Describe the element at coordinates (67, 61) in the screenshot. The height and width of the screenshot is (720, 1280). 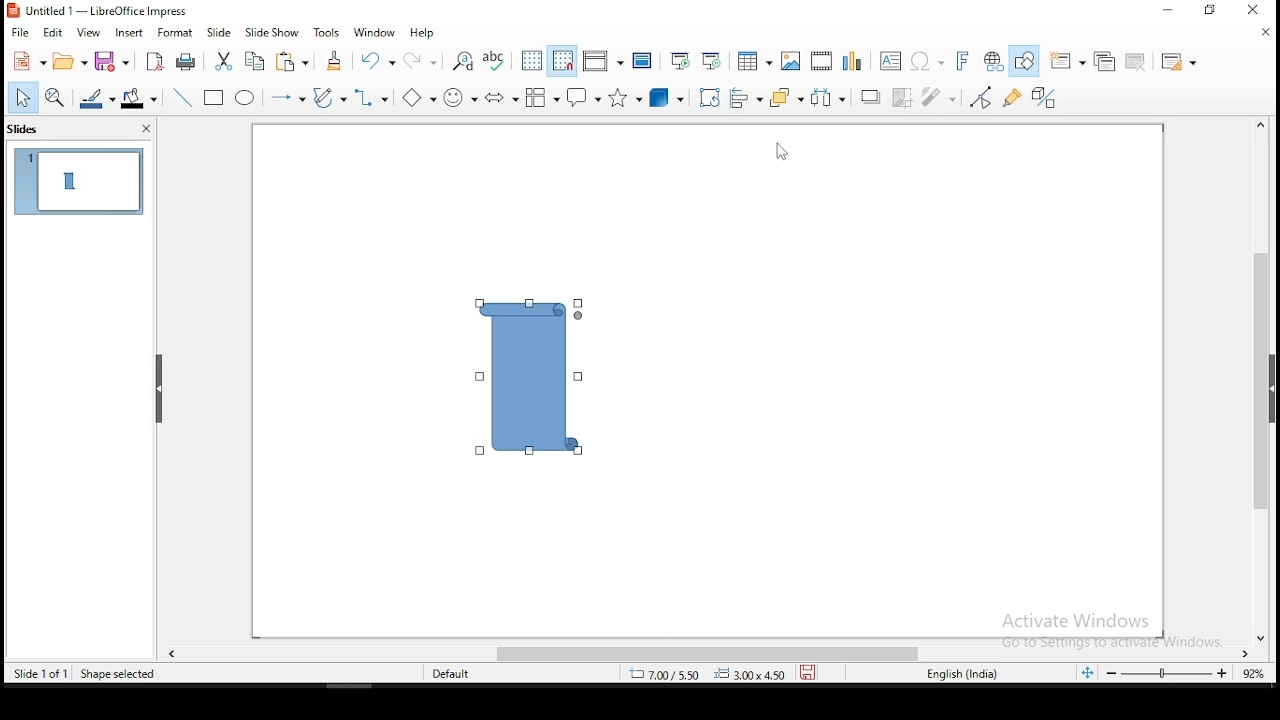
I see `open` at that location.